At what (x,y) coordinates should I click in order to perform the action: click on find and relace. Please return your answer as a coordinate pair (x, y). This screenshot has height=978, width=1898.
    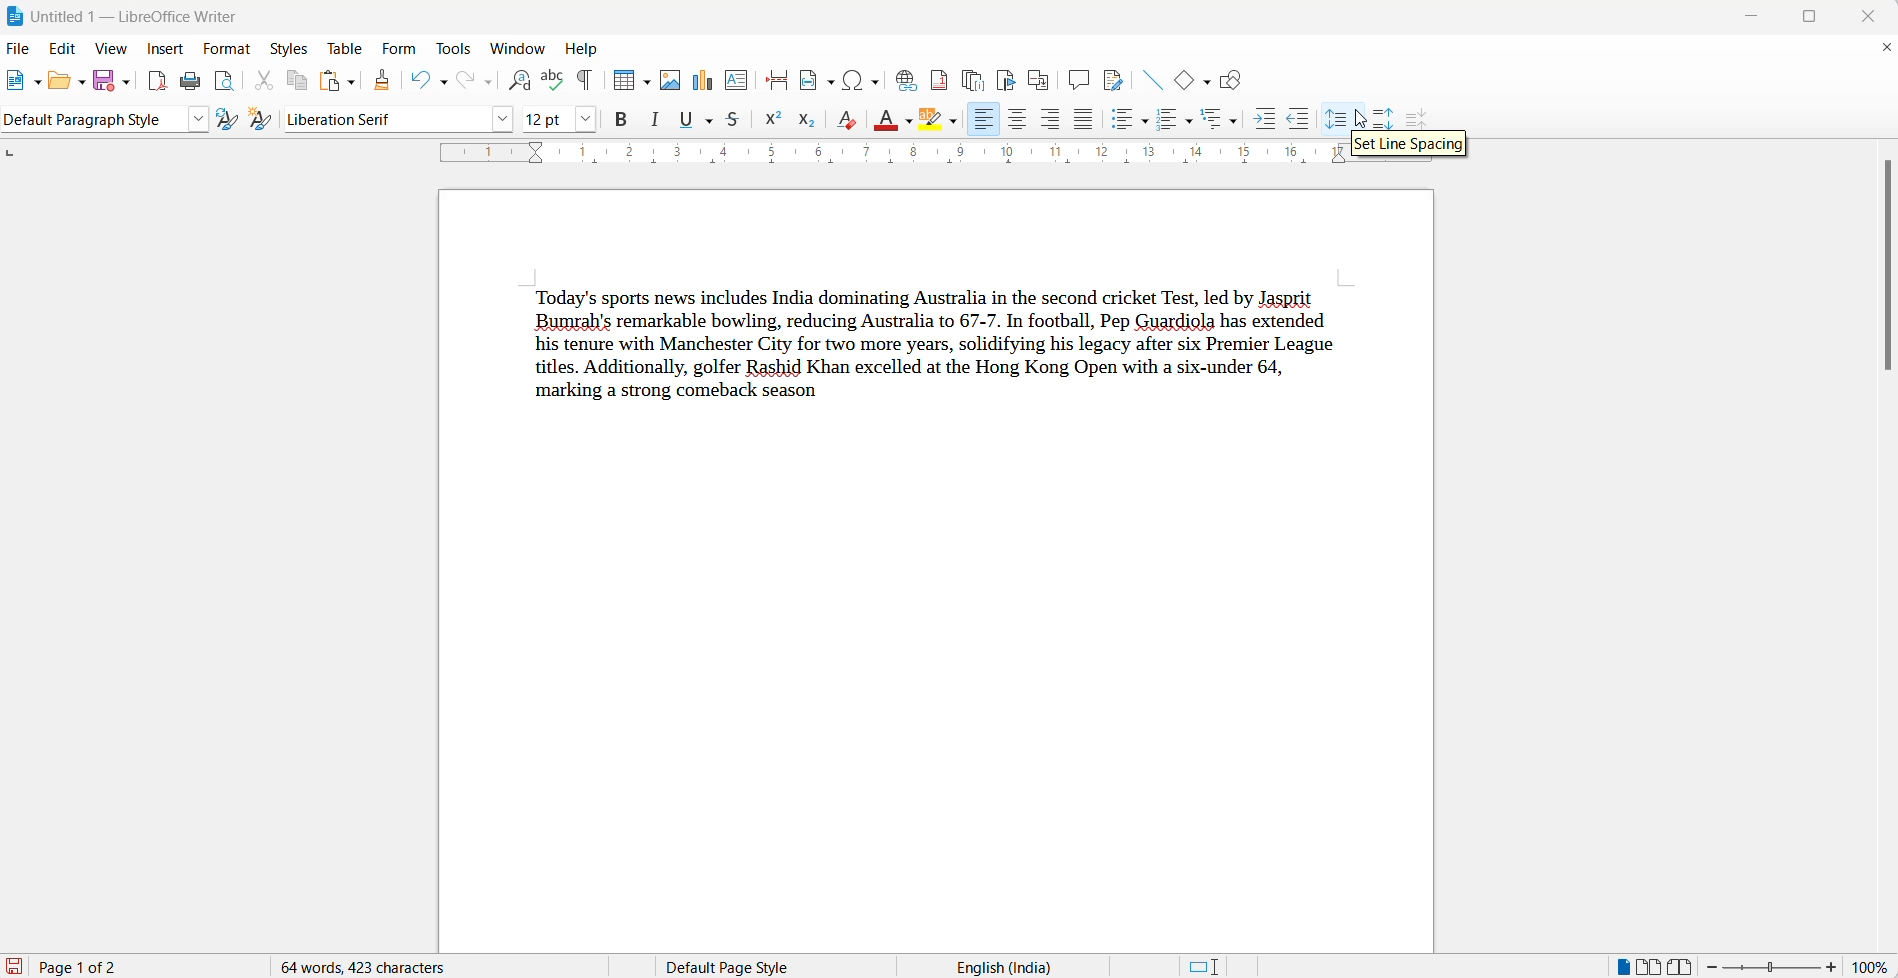
    Looking at the image, I should click on (520, 82).